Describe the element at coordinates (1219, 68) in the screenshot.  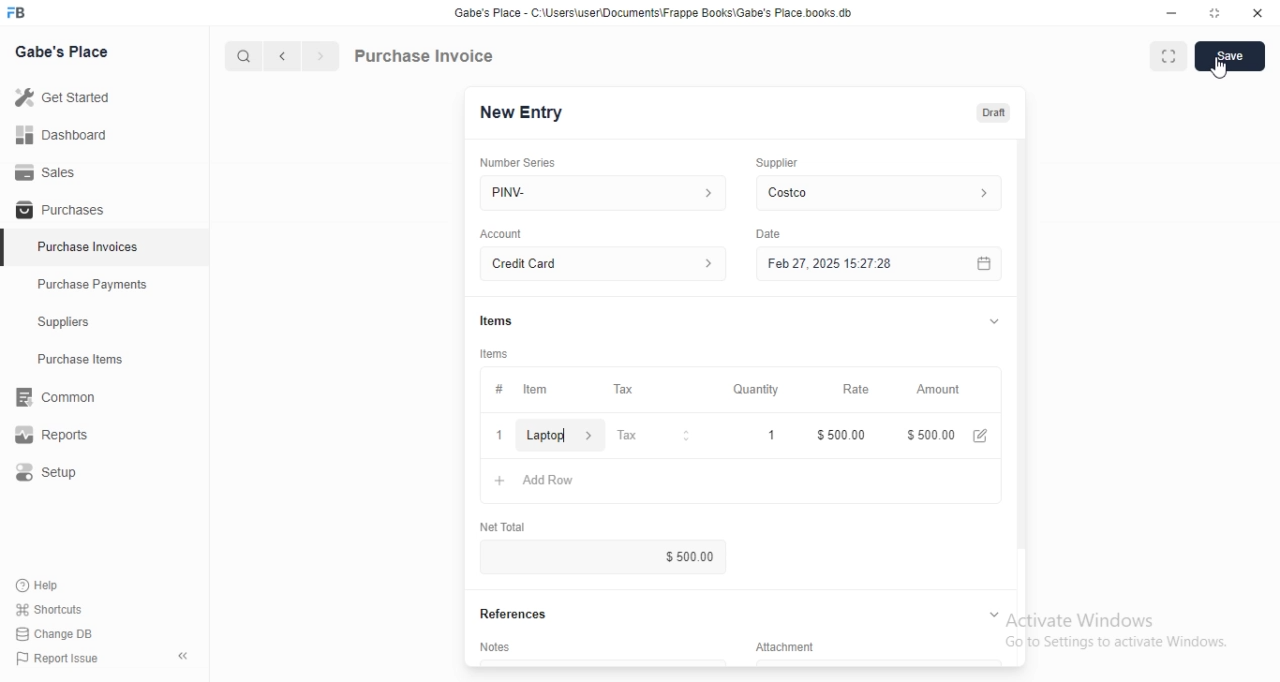
I see `Cursor` at that location.